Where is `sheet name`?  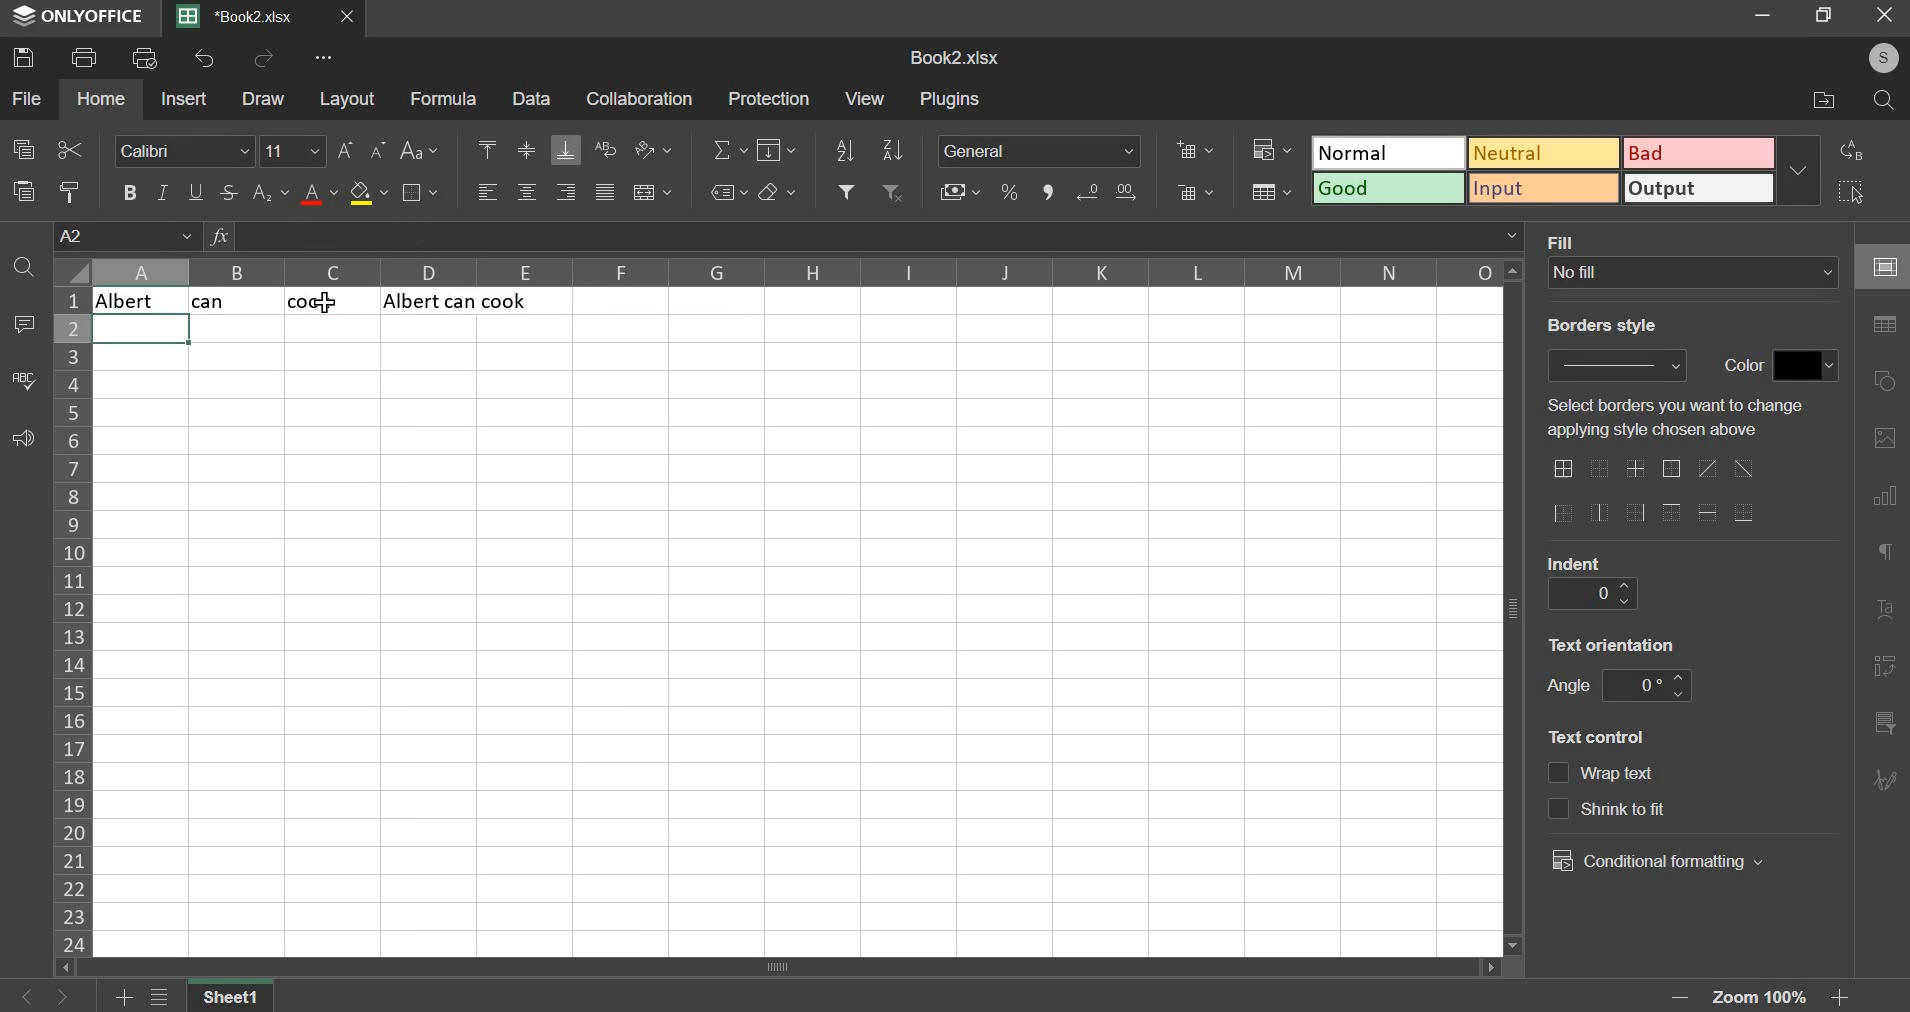
sheet name is located at coordinates (237, 998).